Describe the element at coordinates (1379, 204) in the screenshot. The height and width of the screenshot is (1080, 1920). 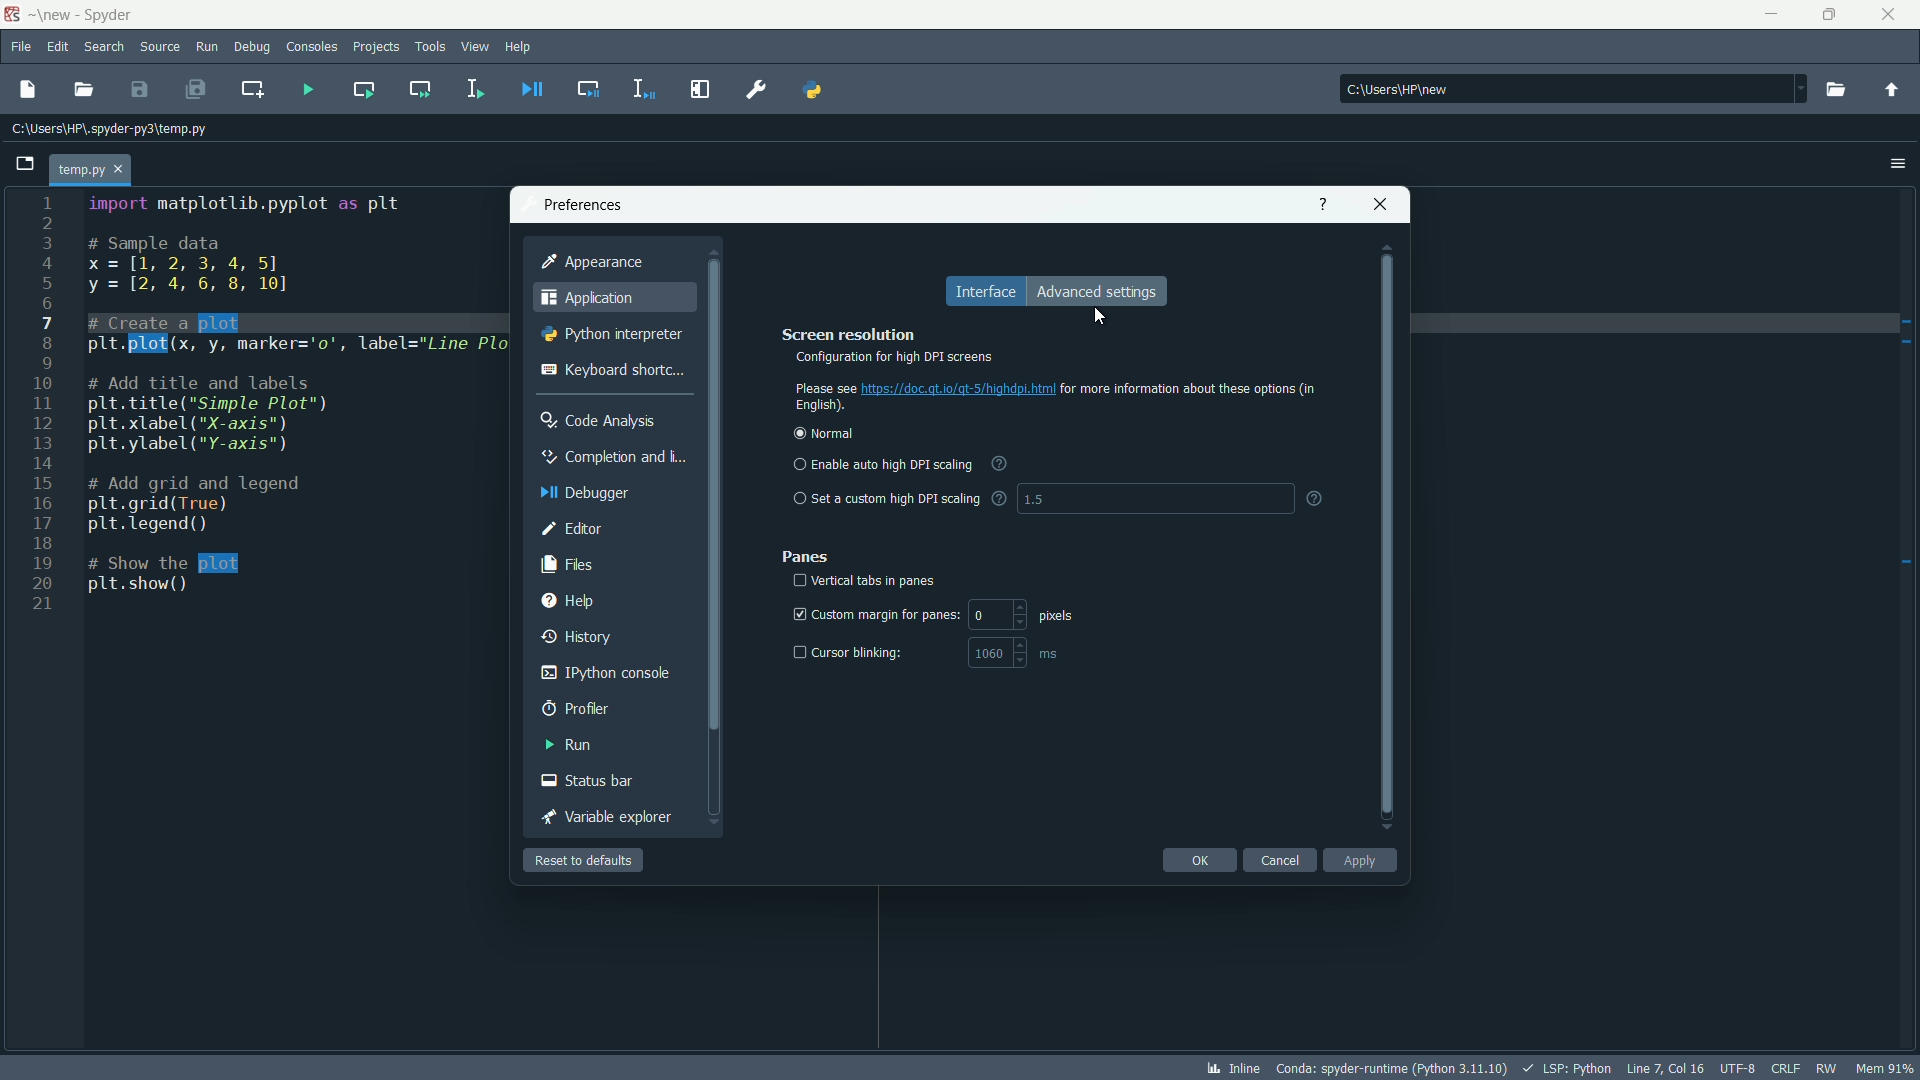
I see `close` at that location.